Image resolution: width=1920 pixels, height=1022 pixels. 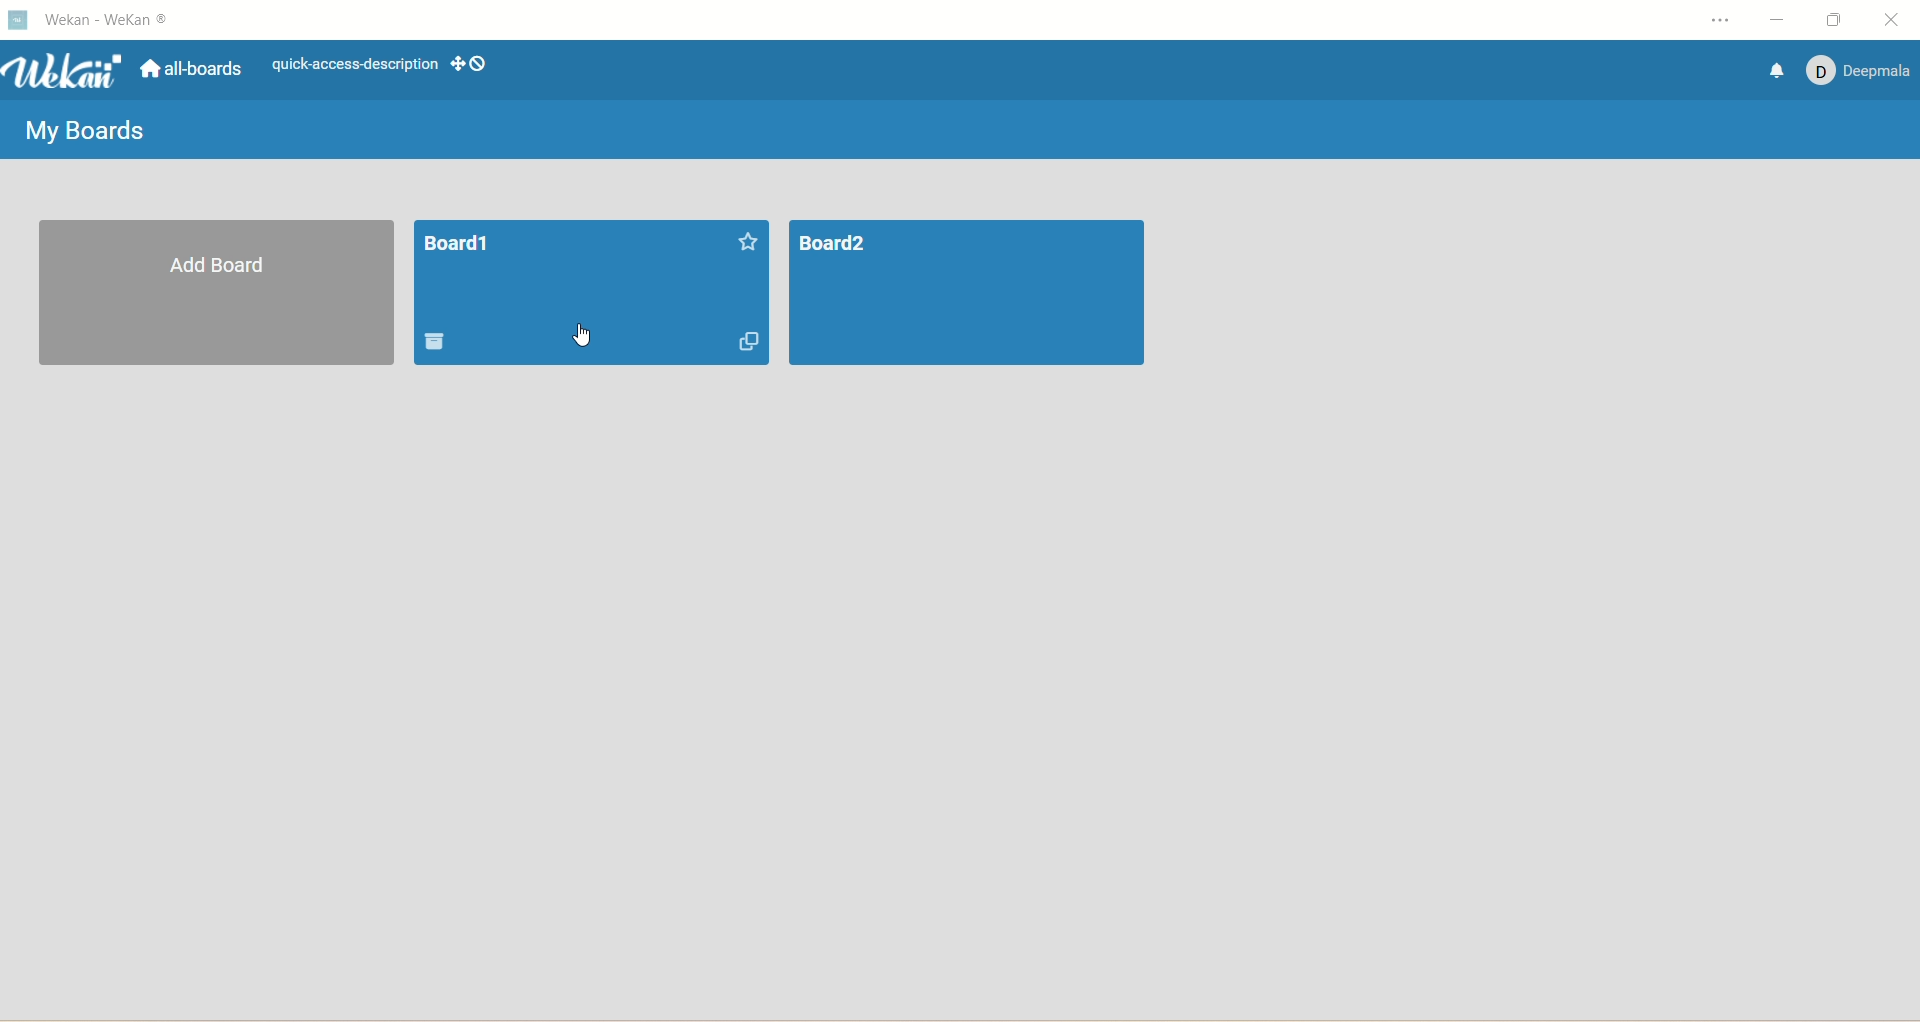 What do you see at coordinates (478, 64) in the screenshot?
I see `show-desktop-drag-handles` at bounding box center [478, 64].